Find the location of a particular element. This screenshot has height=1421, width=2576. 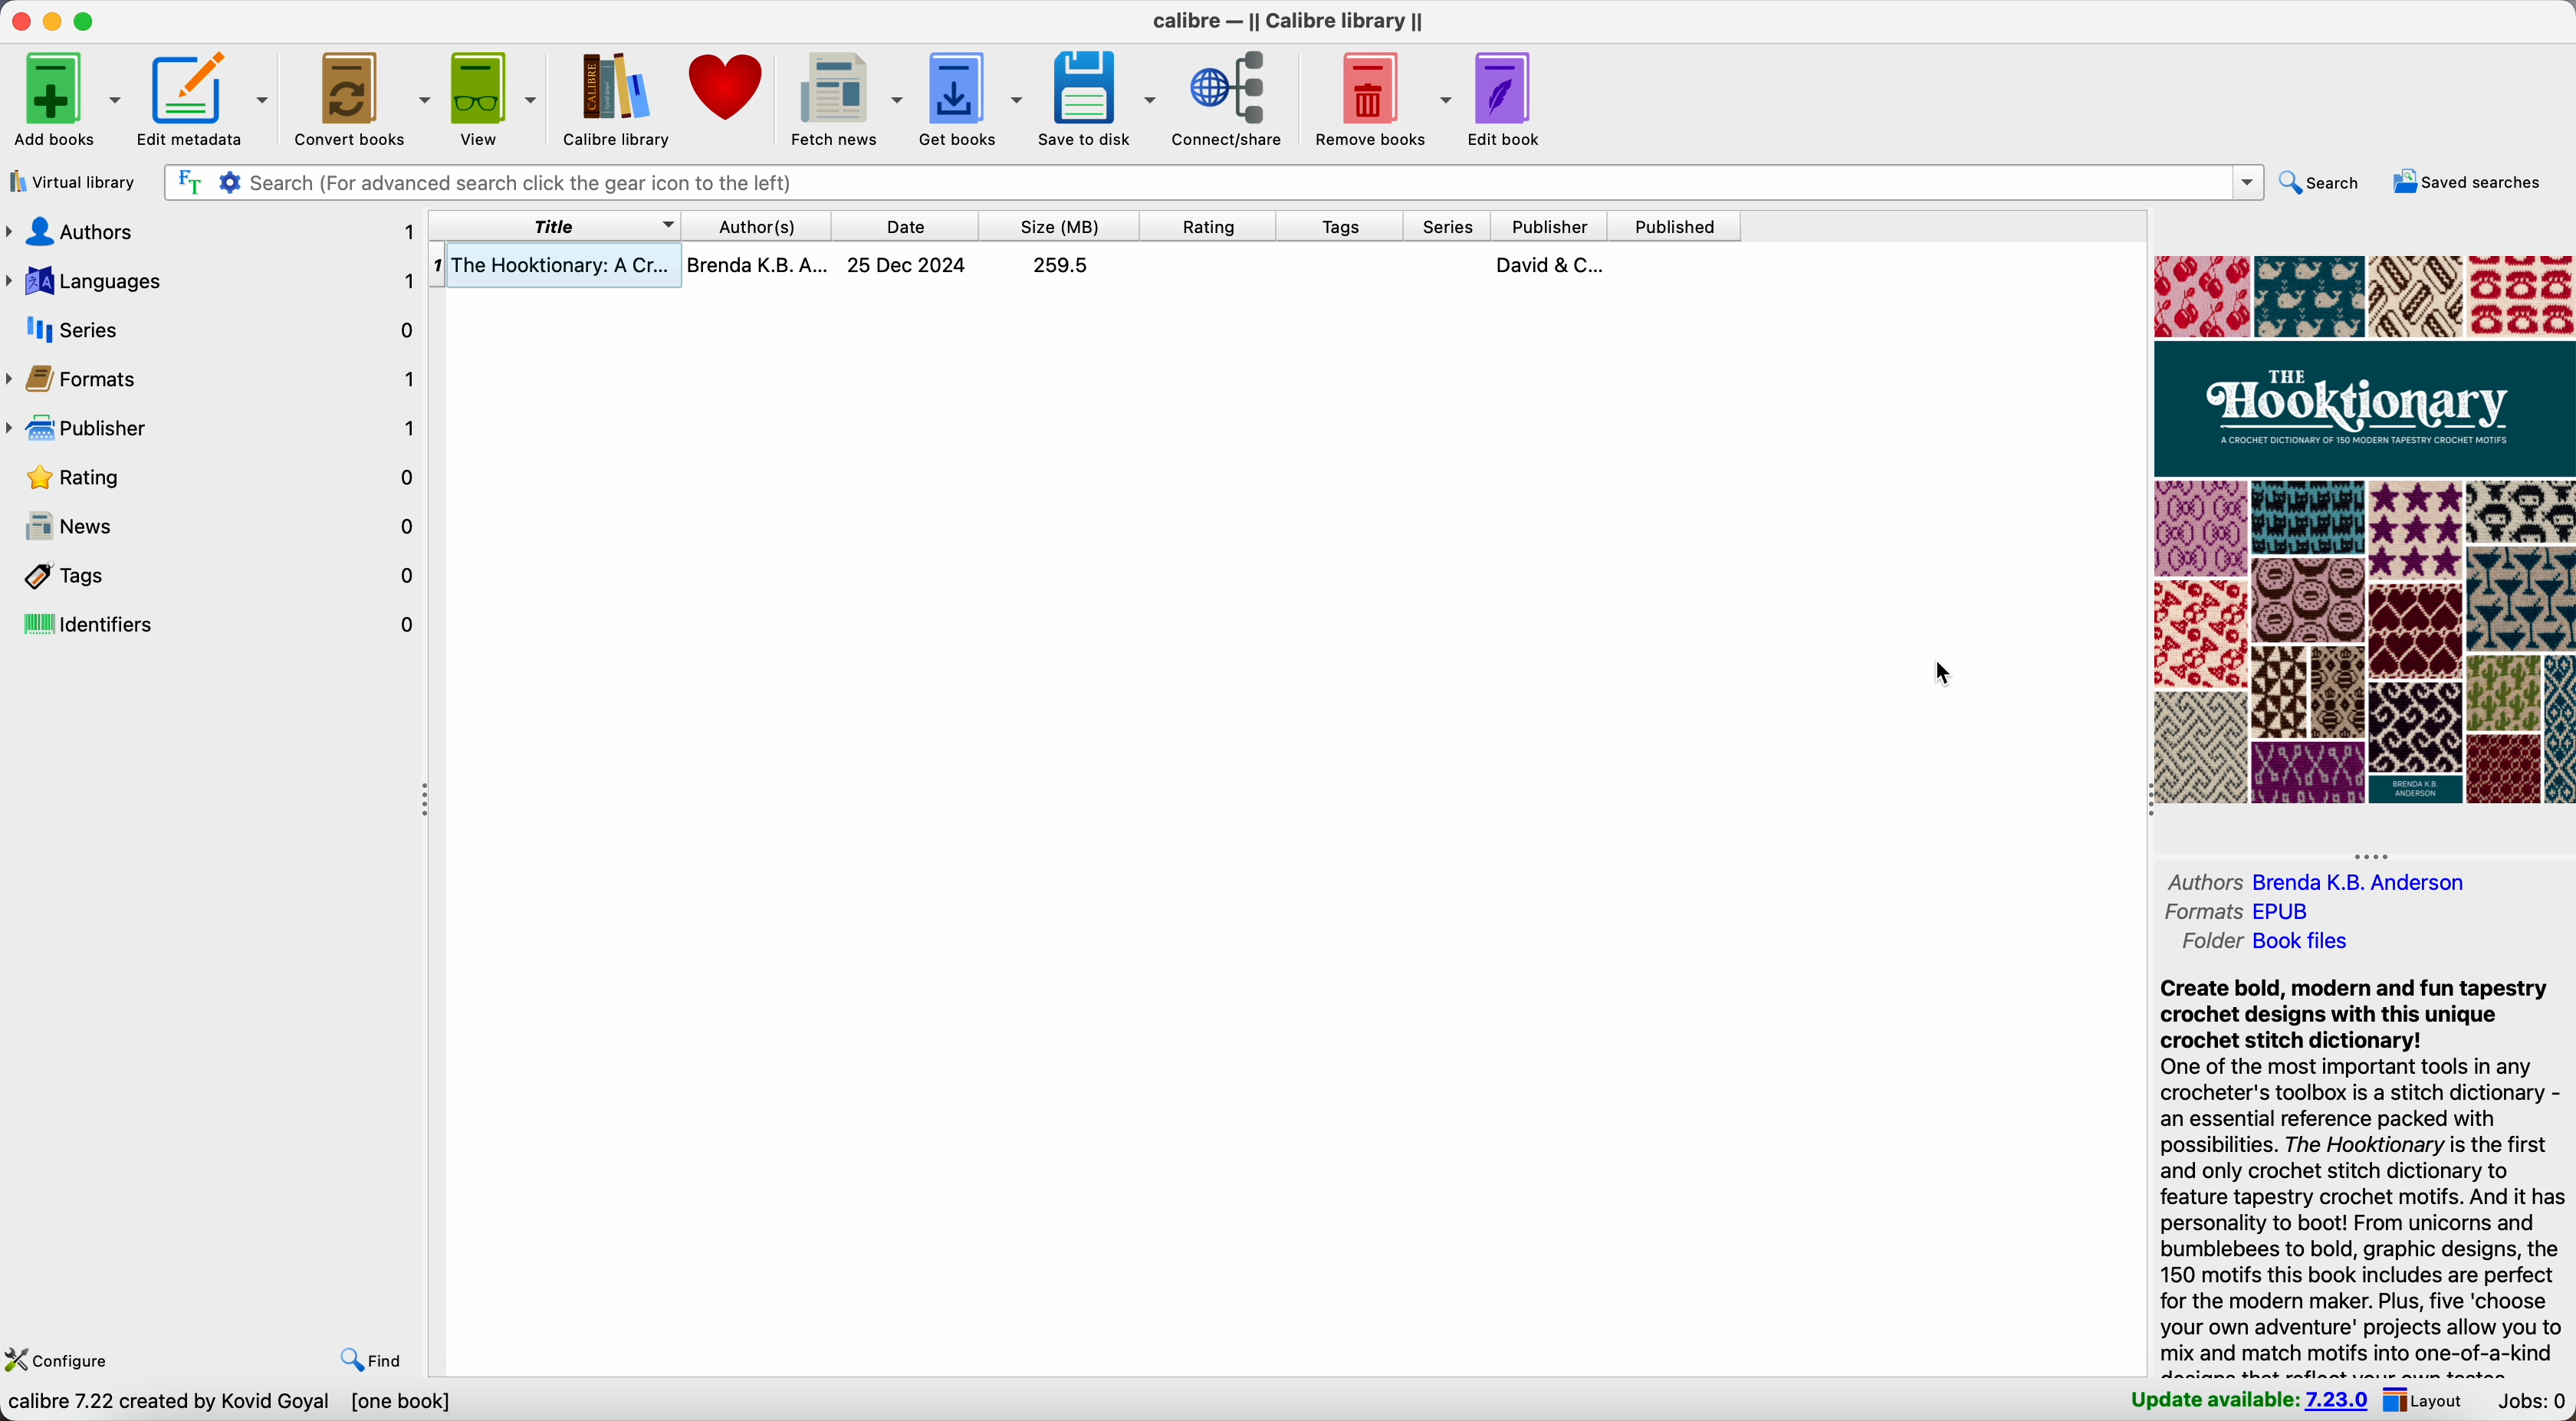

publisher is located at coordinates (1551, 226).